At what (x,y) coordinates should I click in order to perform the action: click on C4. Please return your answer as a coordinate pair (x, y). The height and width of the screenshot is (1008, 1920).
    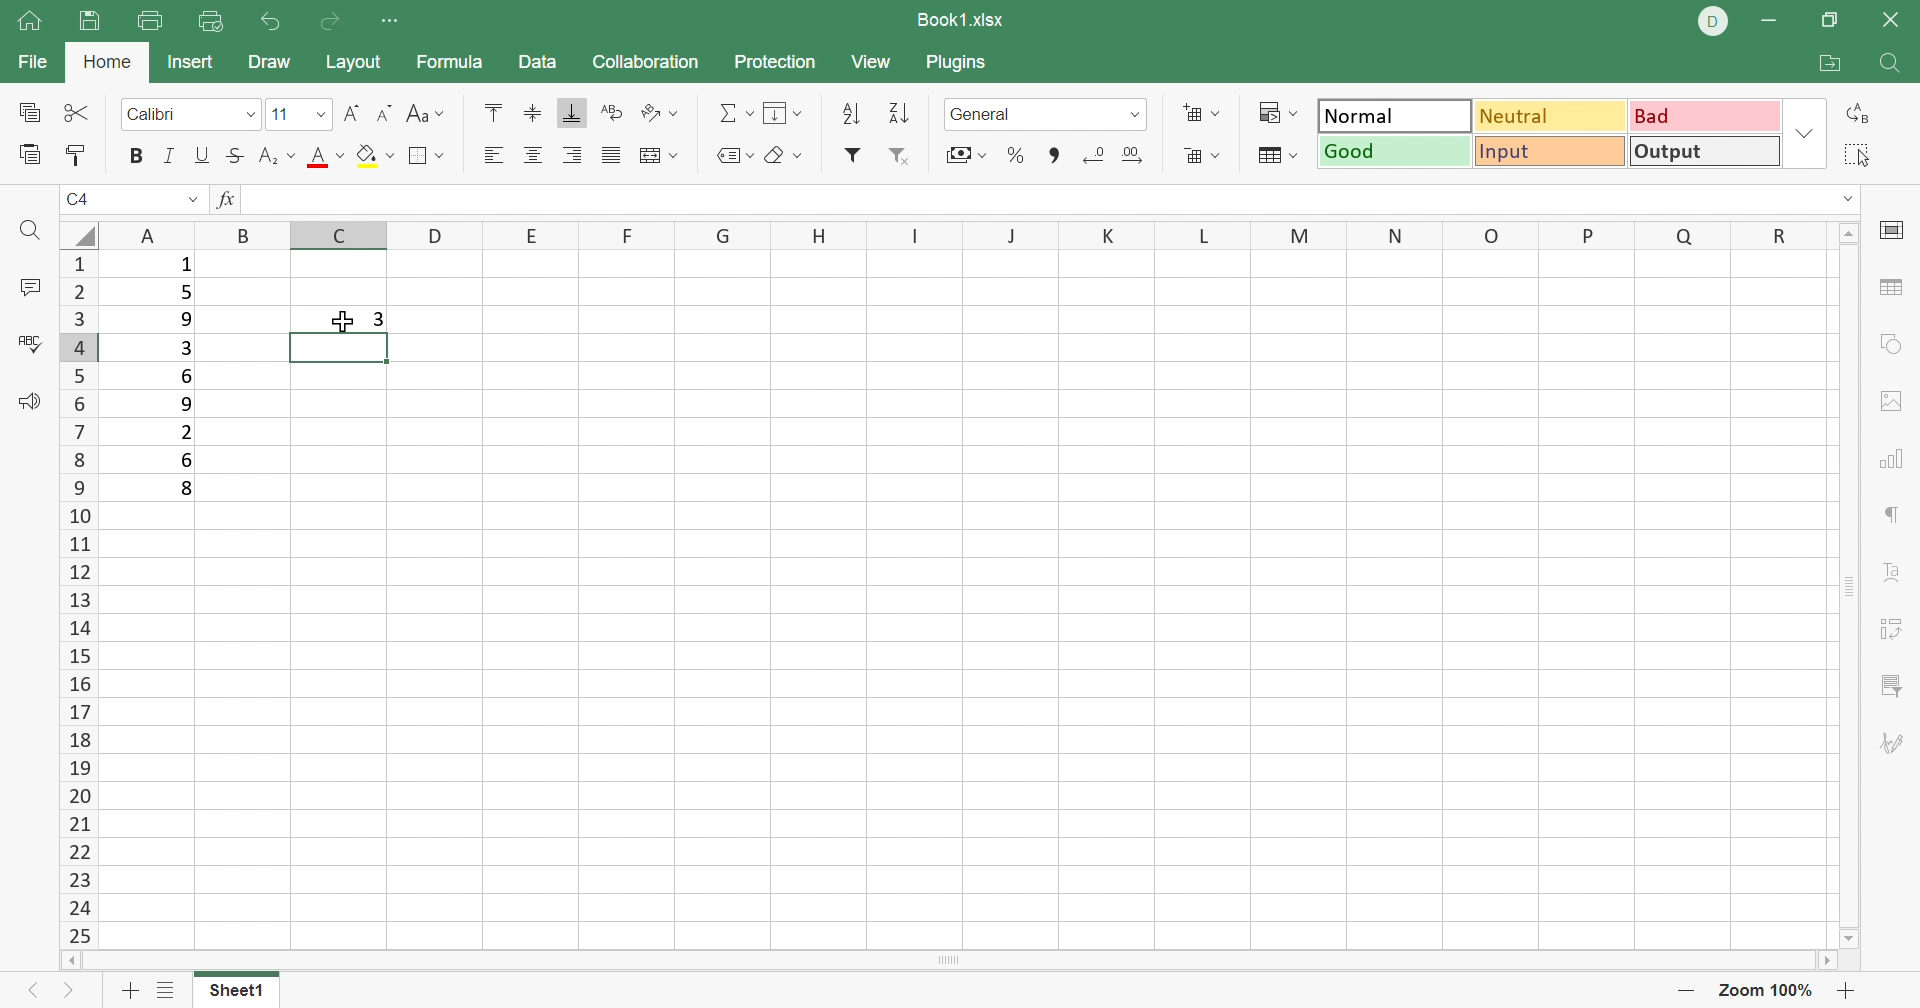
    Looking at the image, I should click on (82, 200).